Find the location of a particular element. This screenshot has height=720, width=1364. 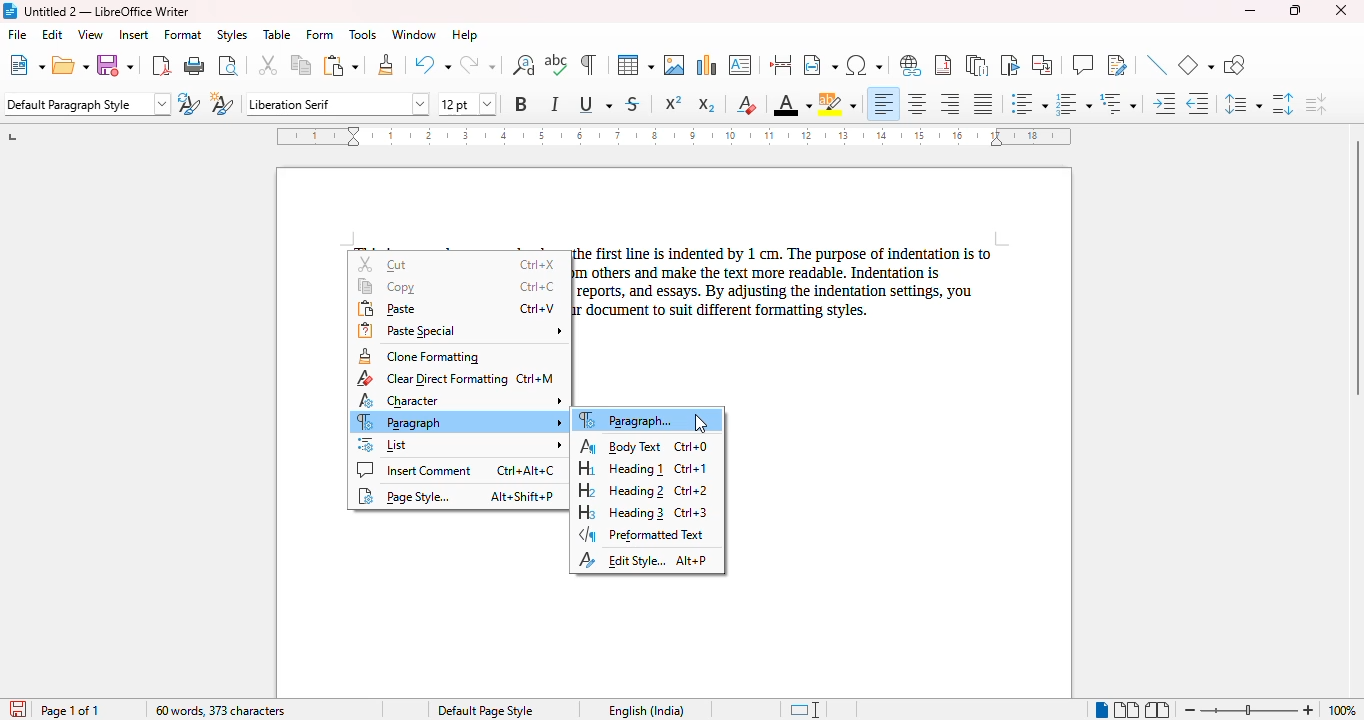

insert page break is located at coordinates (780, 65).